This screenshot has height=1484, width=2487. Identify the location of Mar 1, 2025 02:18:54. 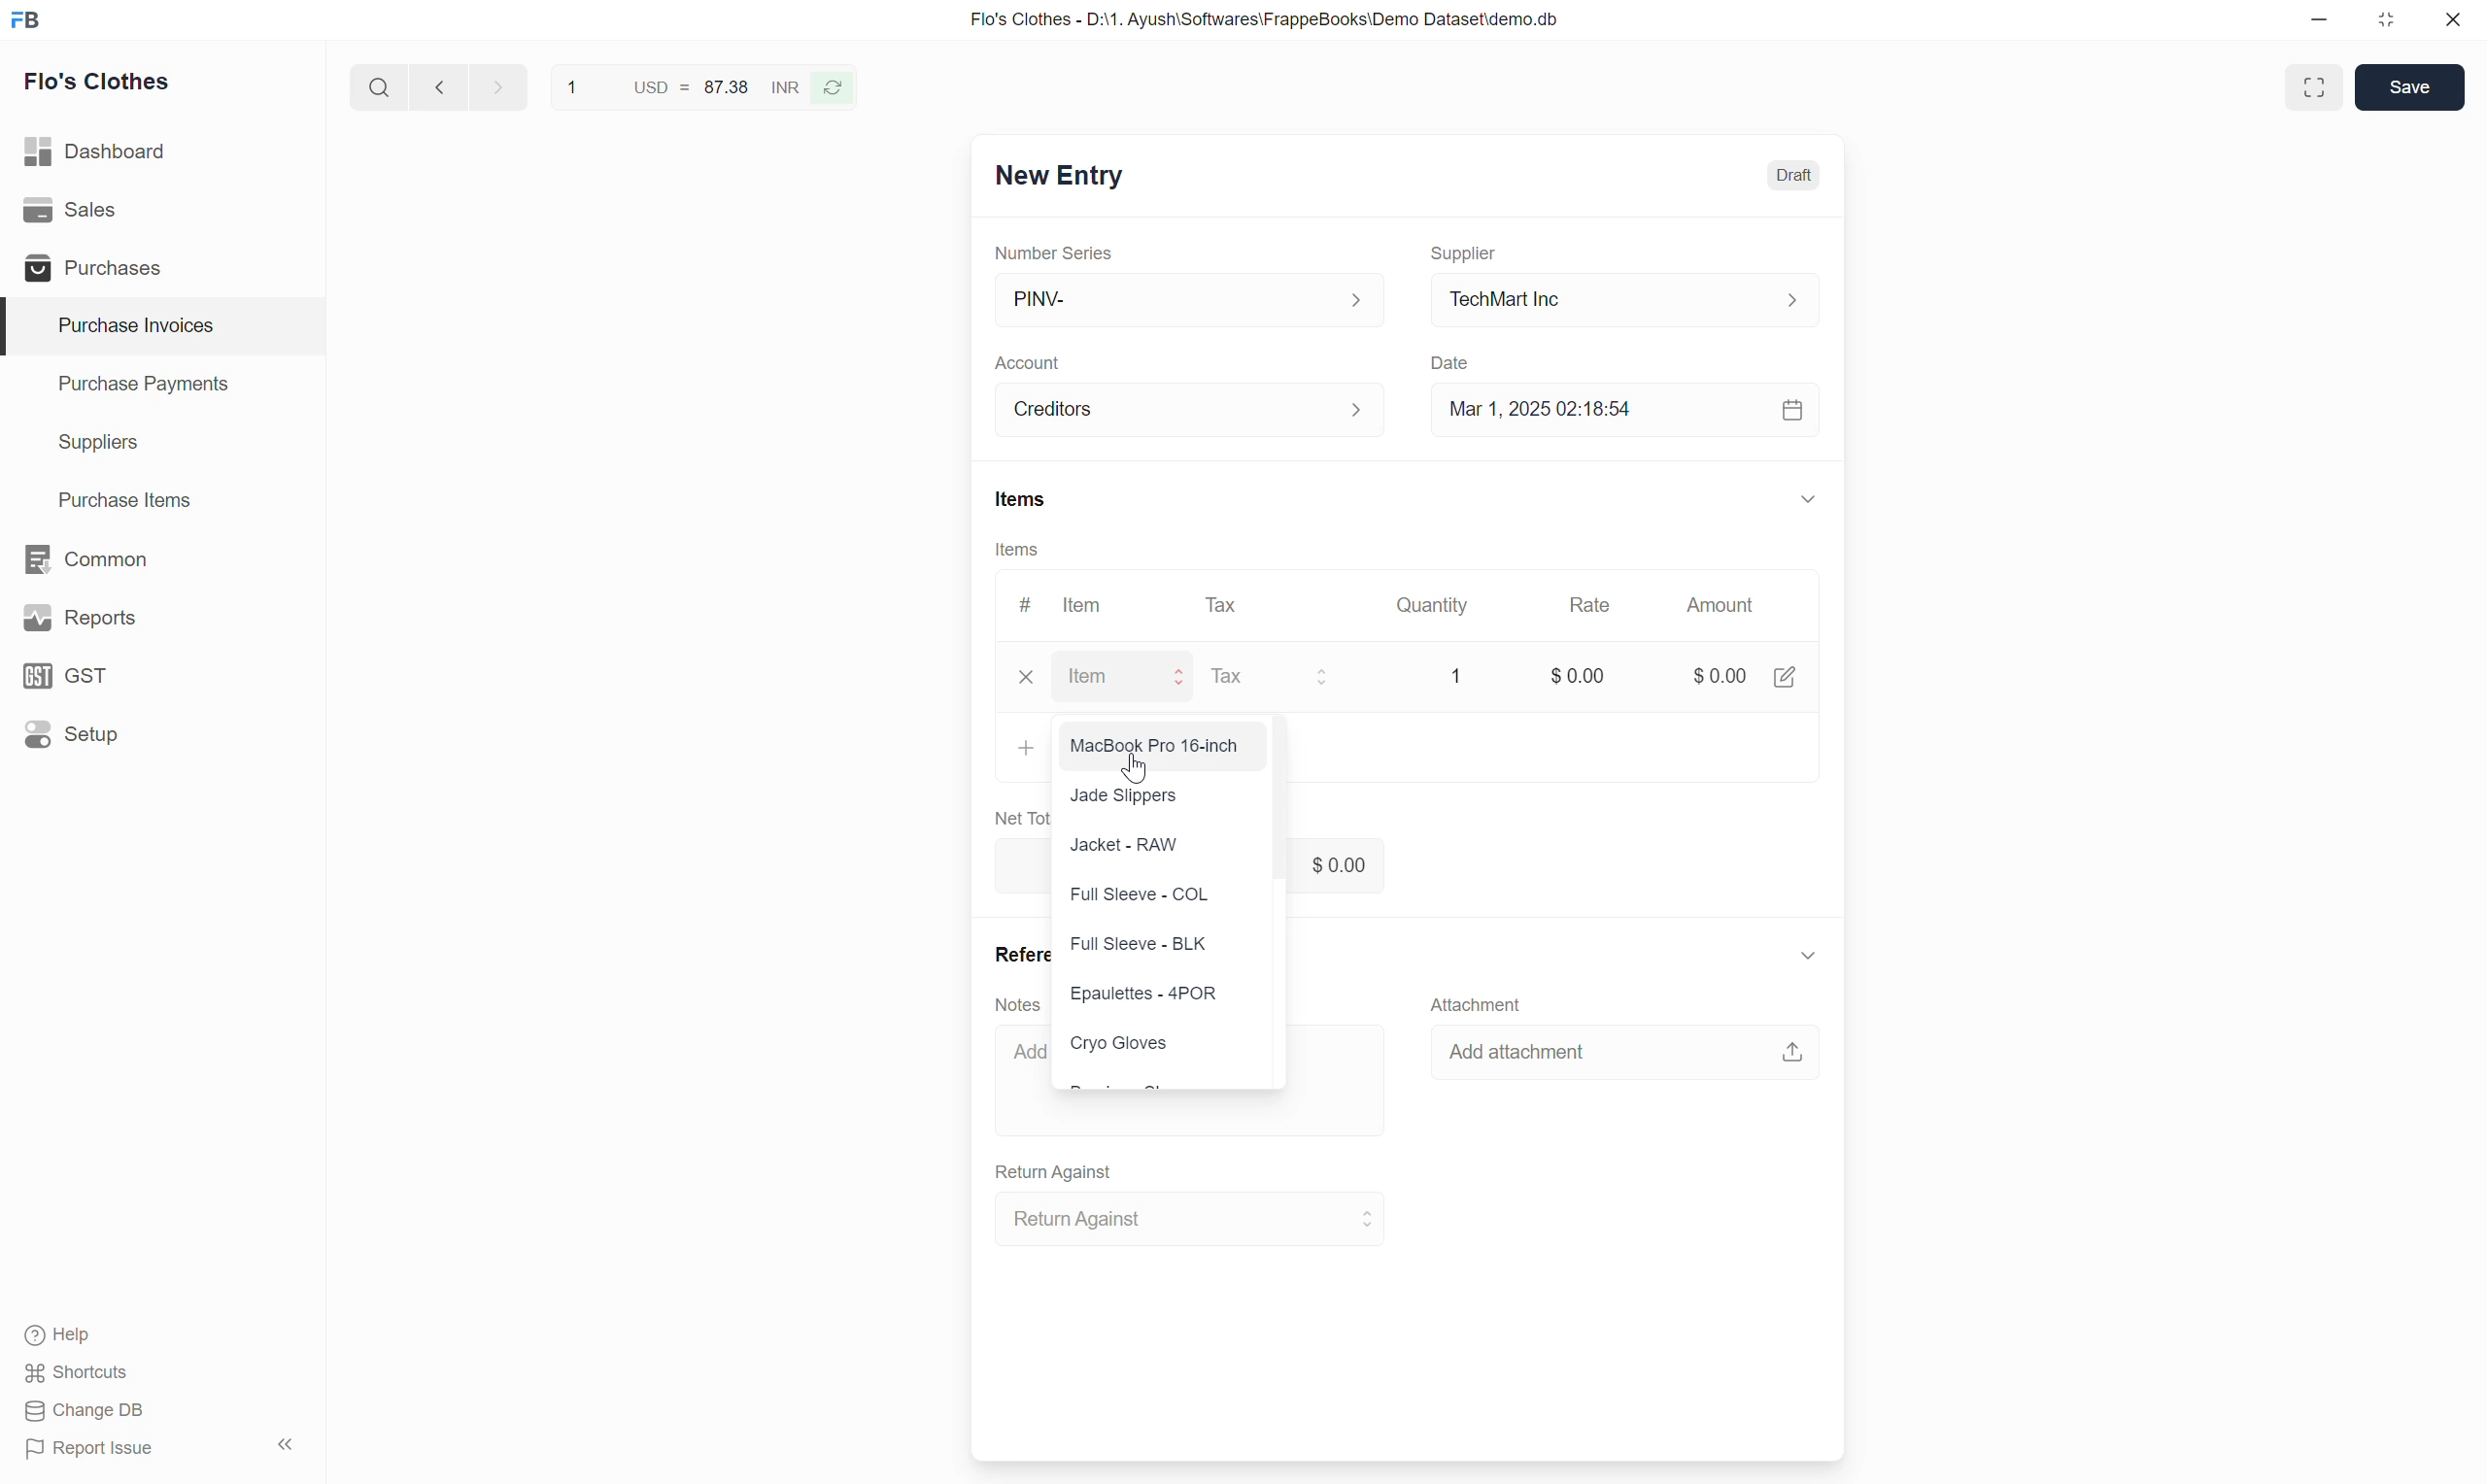
(1626, 410).